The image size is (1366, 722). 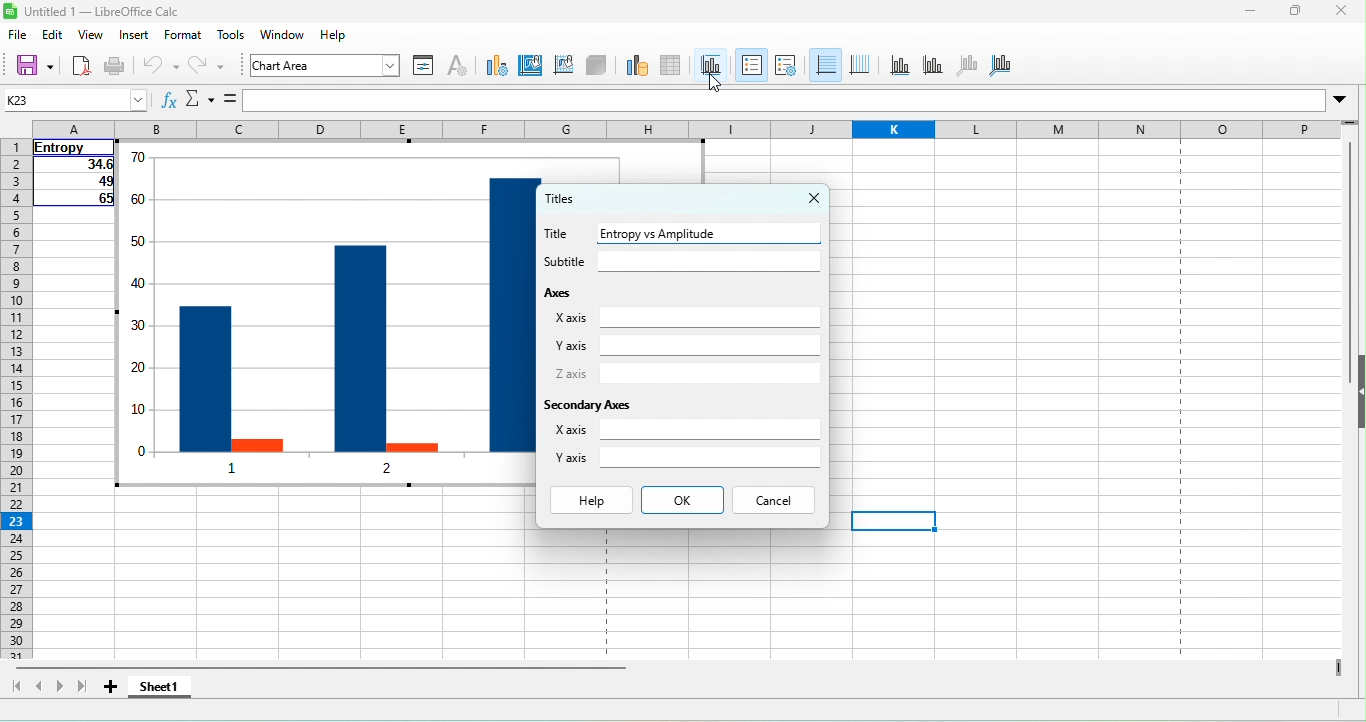 I want to click on titles, so click(x=576, y=198).